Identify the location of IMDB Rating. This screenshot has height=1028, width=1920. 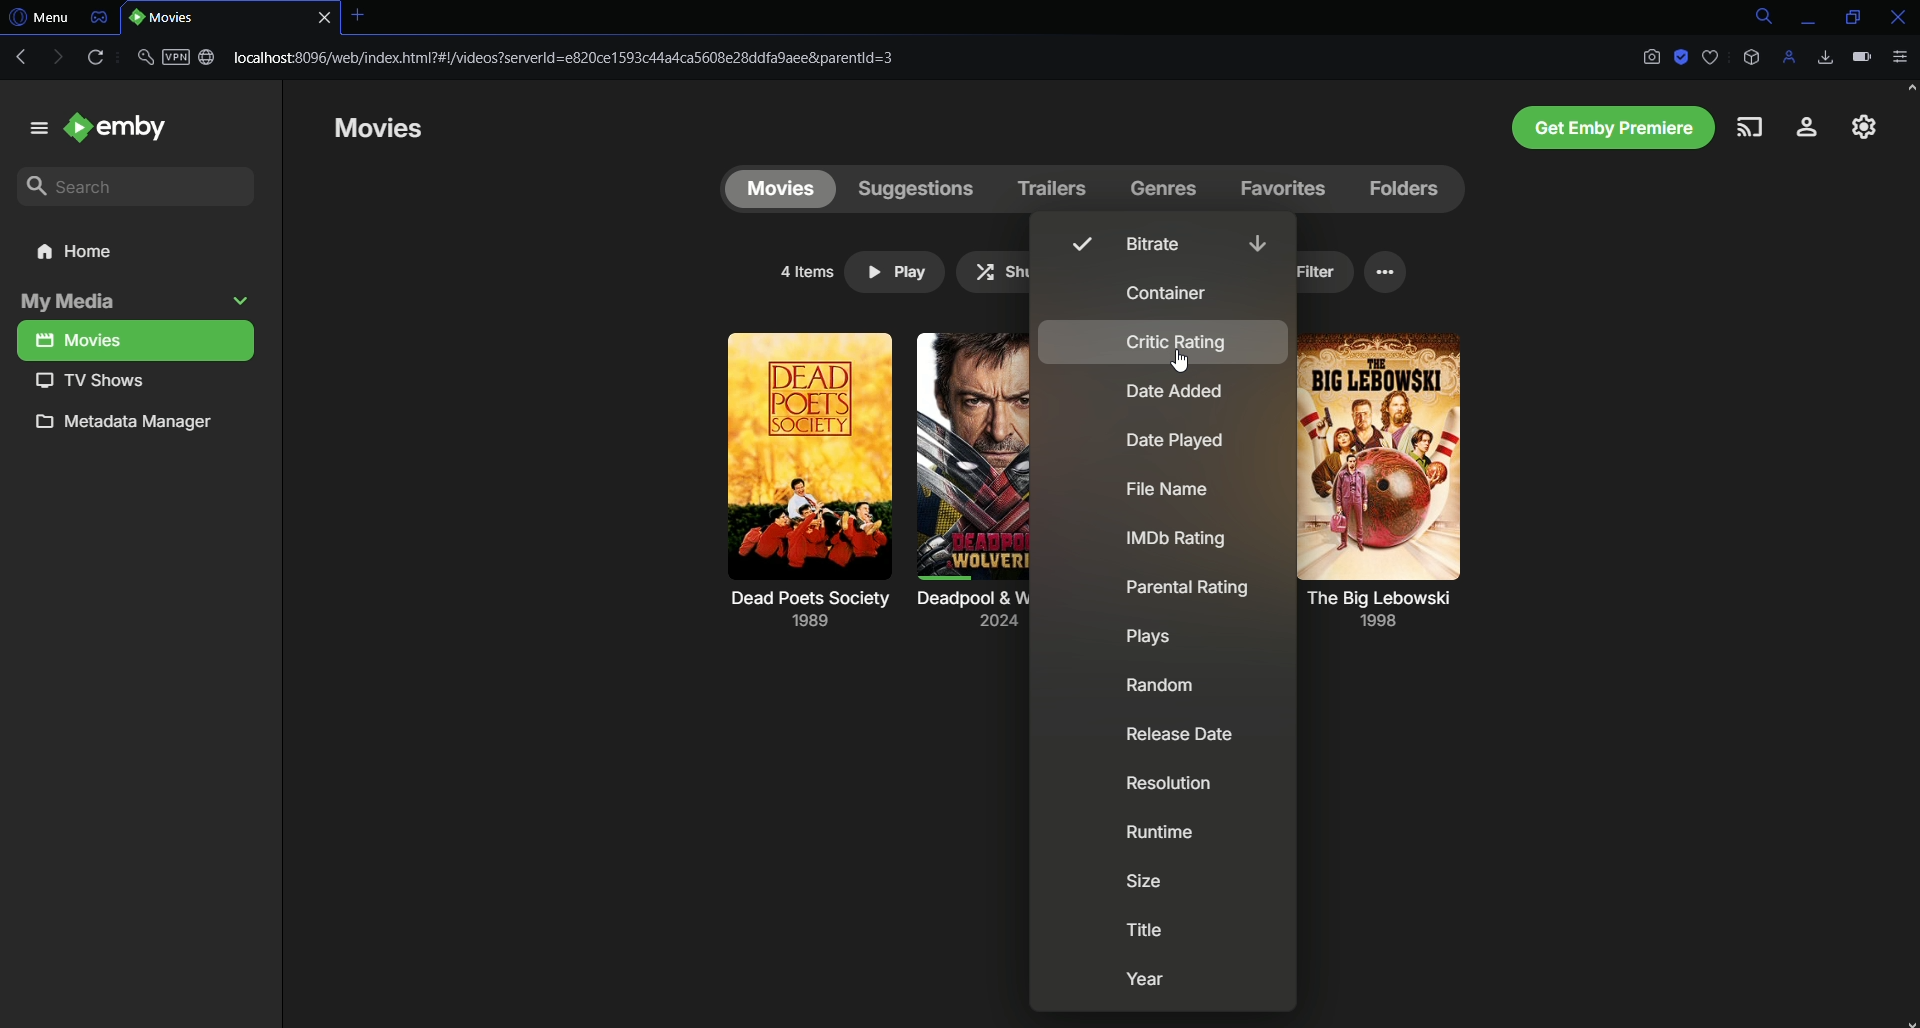
(1176, 542).